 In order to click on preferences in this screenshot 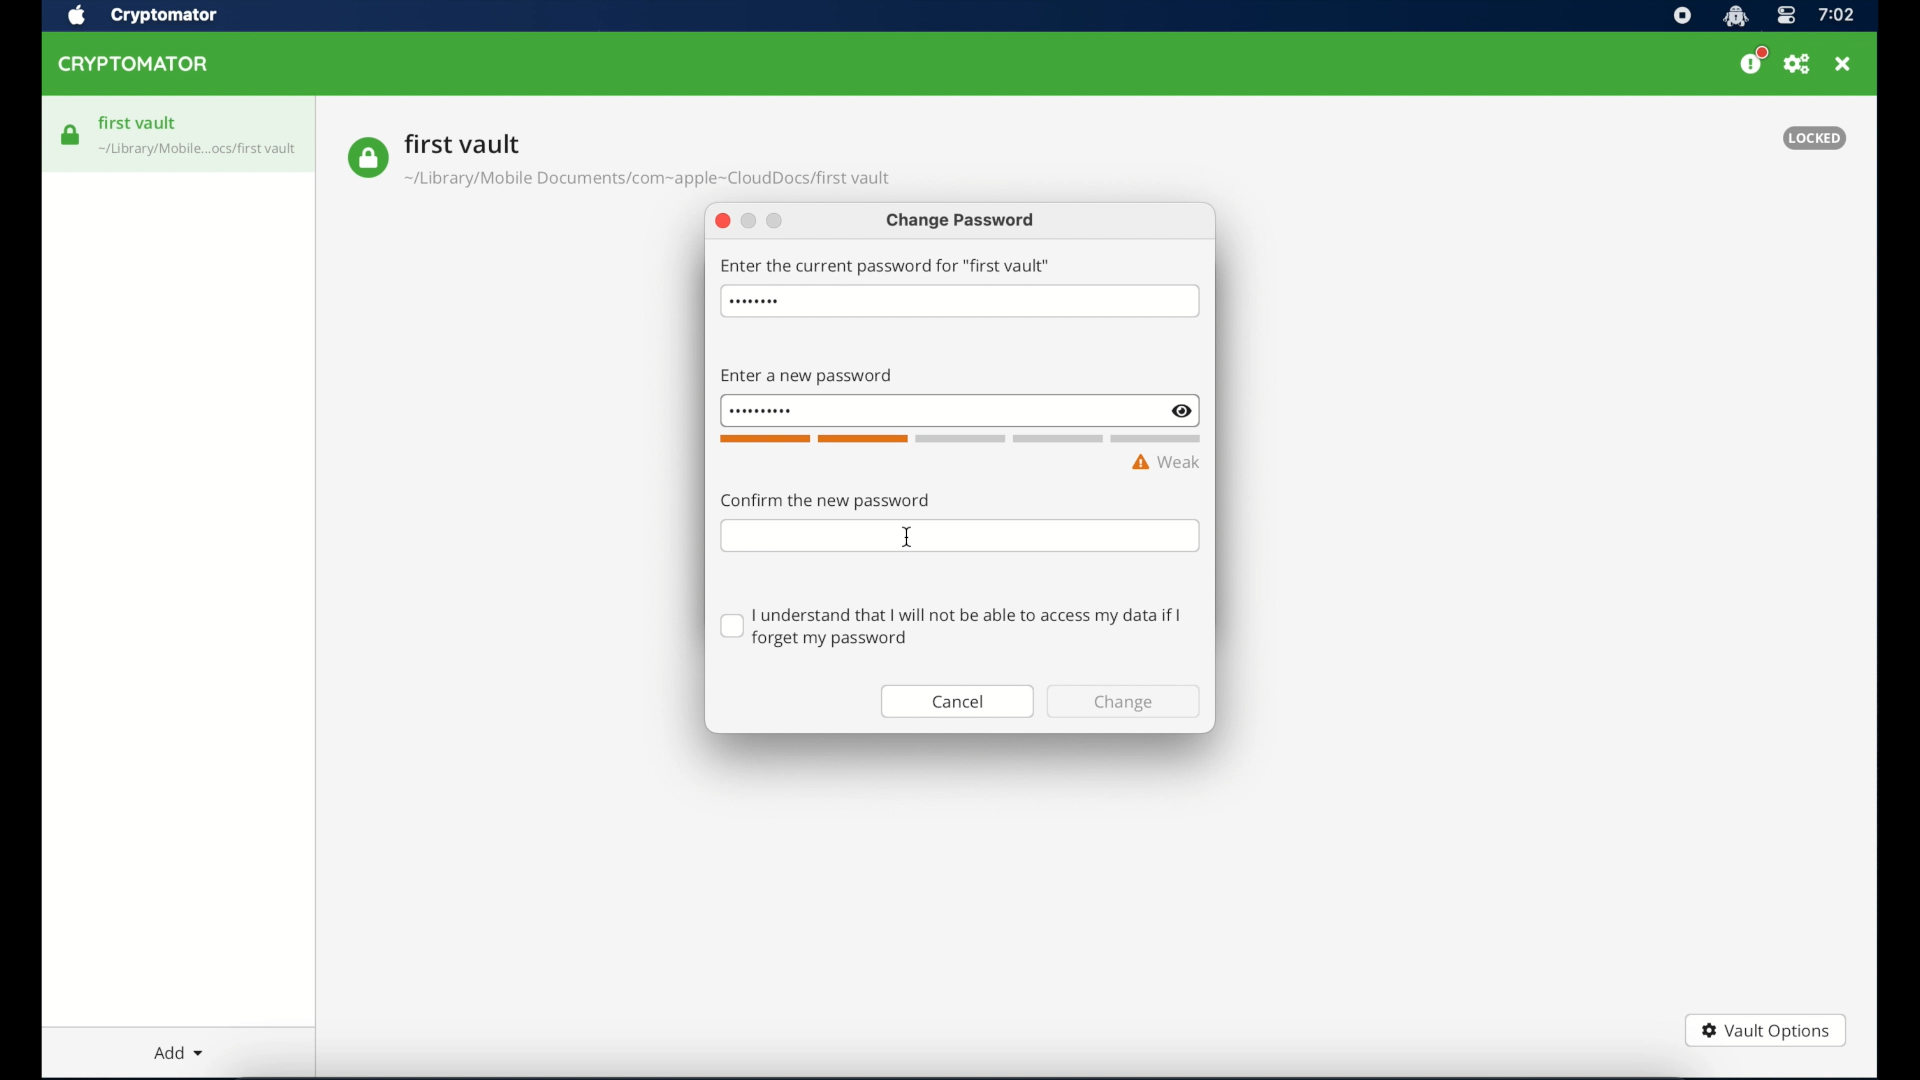, I will do `click(1797, 65)`.